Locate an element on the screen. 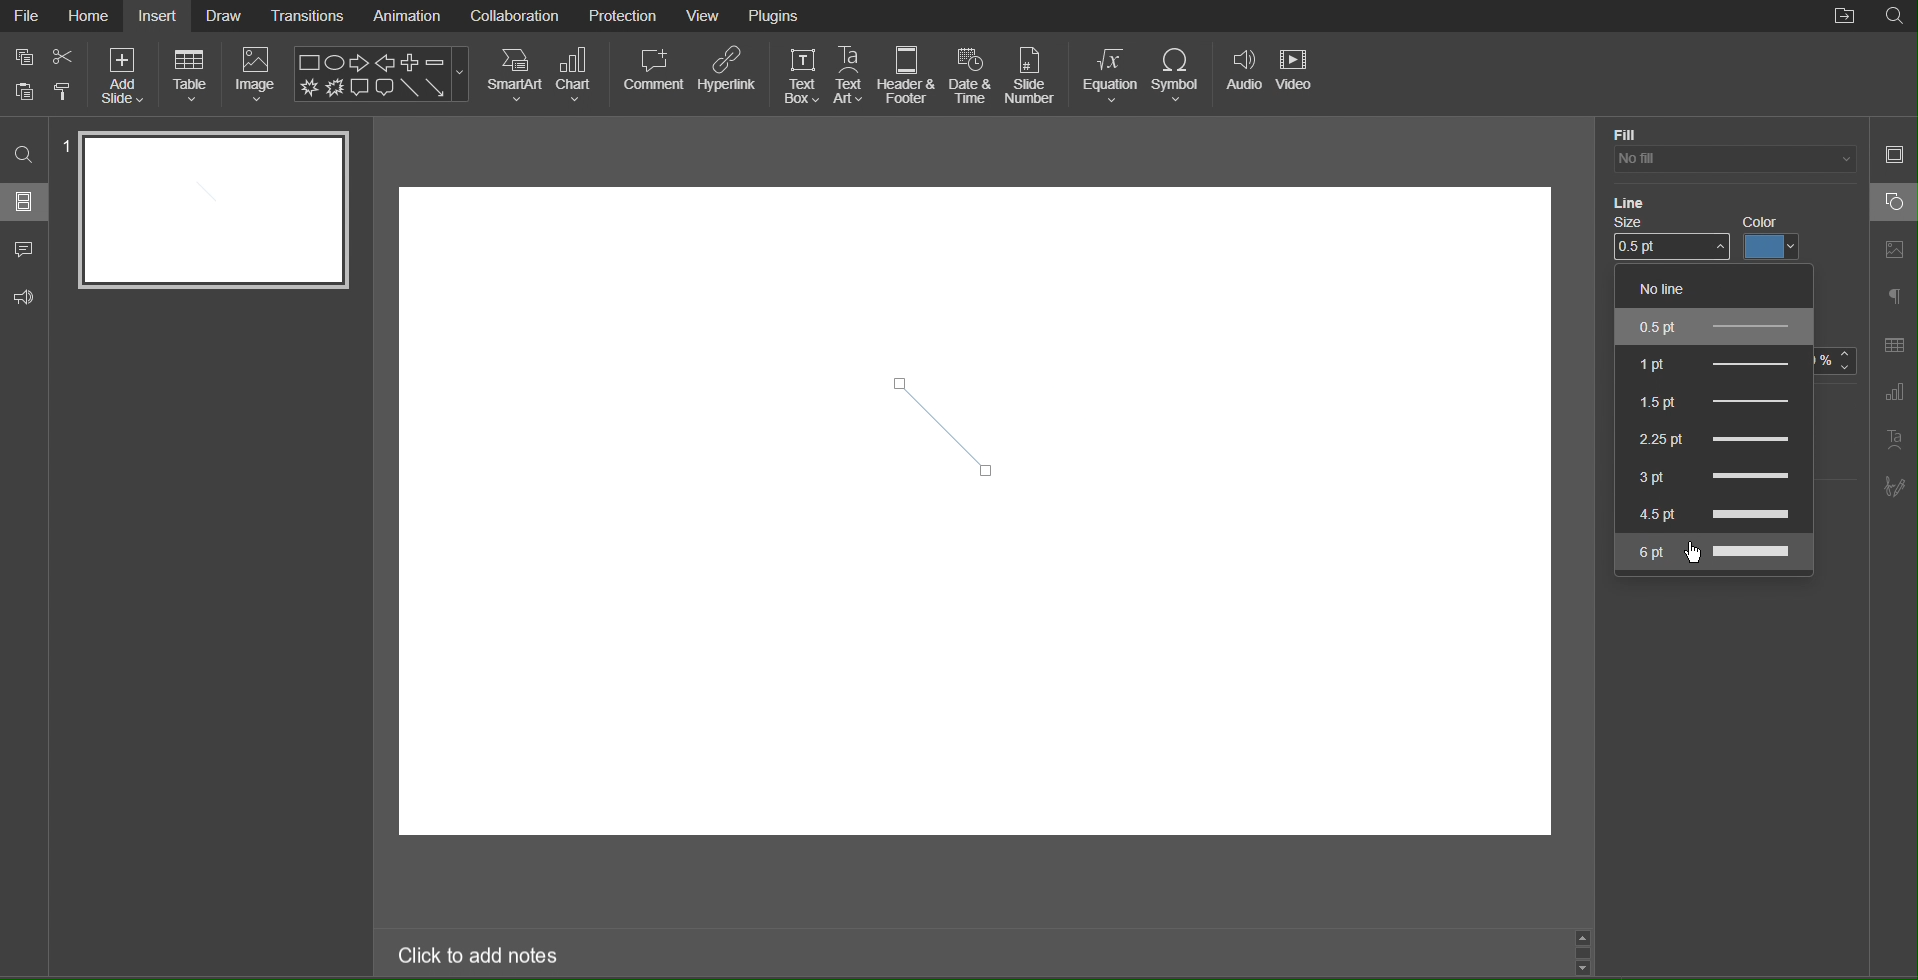 This screenshot has width=1918, height=980. Header & Footer is located at coordinates (908, 76).